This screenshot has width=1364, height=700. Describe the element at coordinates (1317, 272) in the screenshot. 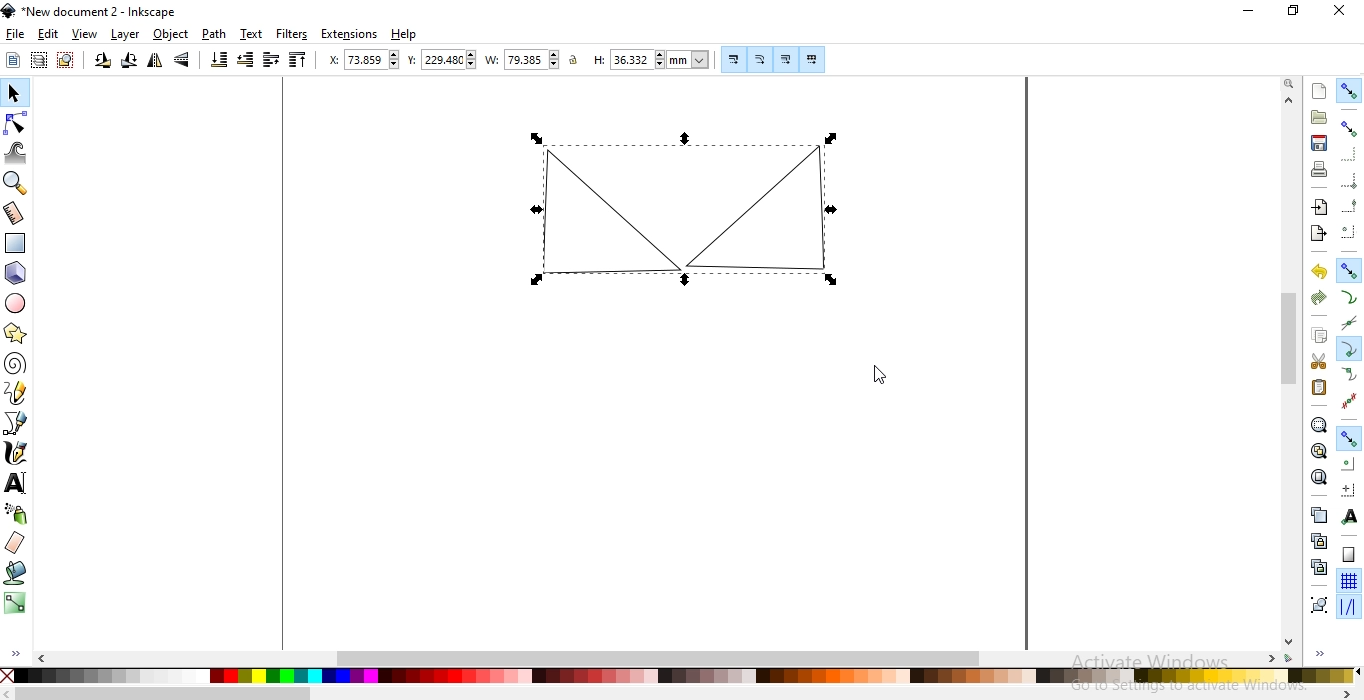

I see `undo the action` at that location.